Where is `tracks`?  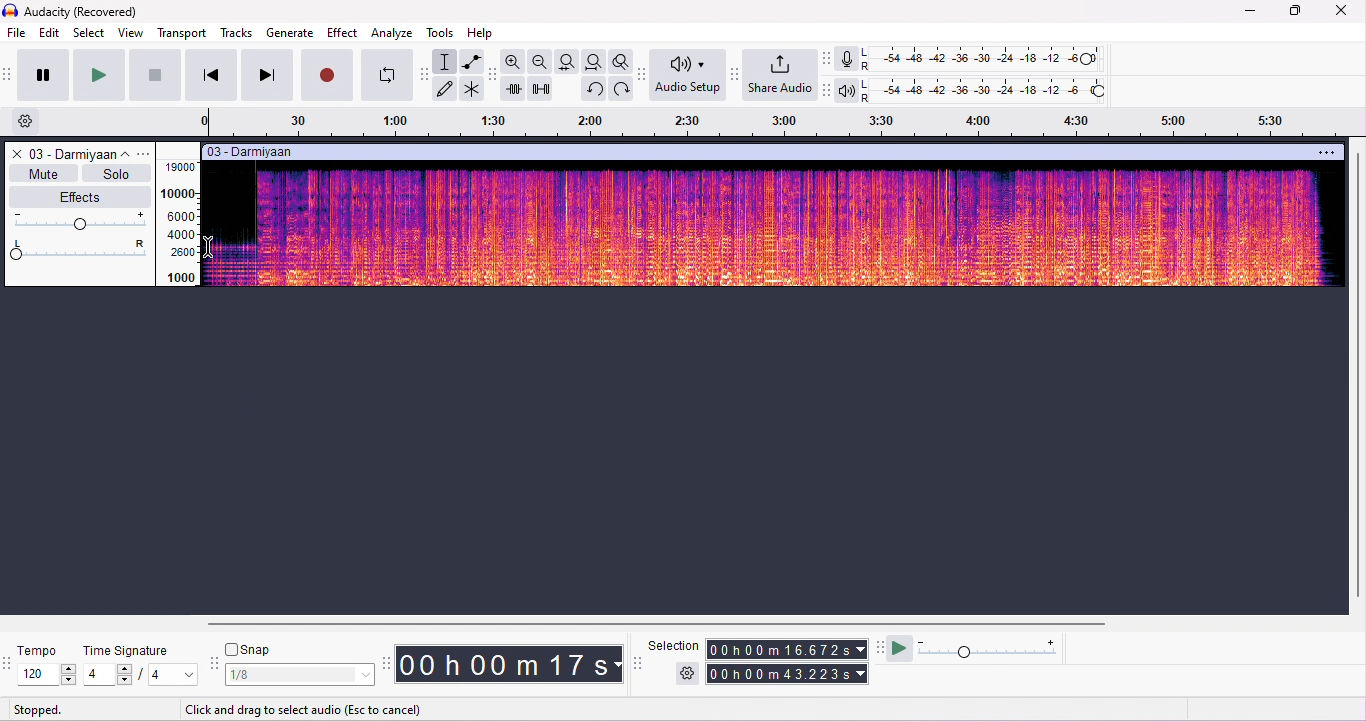 tracks is located at coordinates (237, 34).